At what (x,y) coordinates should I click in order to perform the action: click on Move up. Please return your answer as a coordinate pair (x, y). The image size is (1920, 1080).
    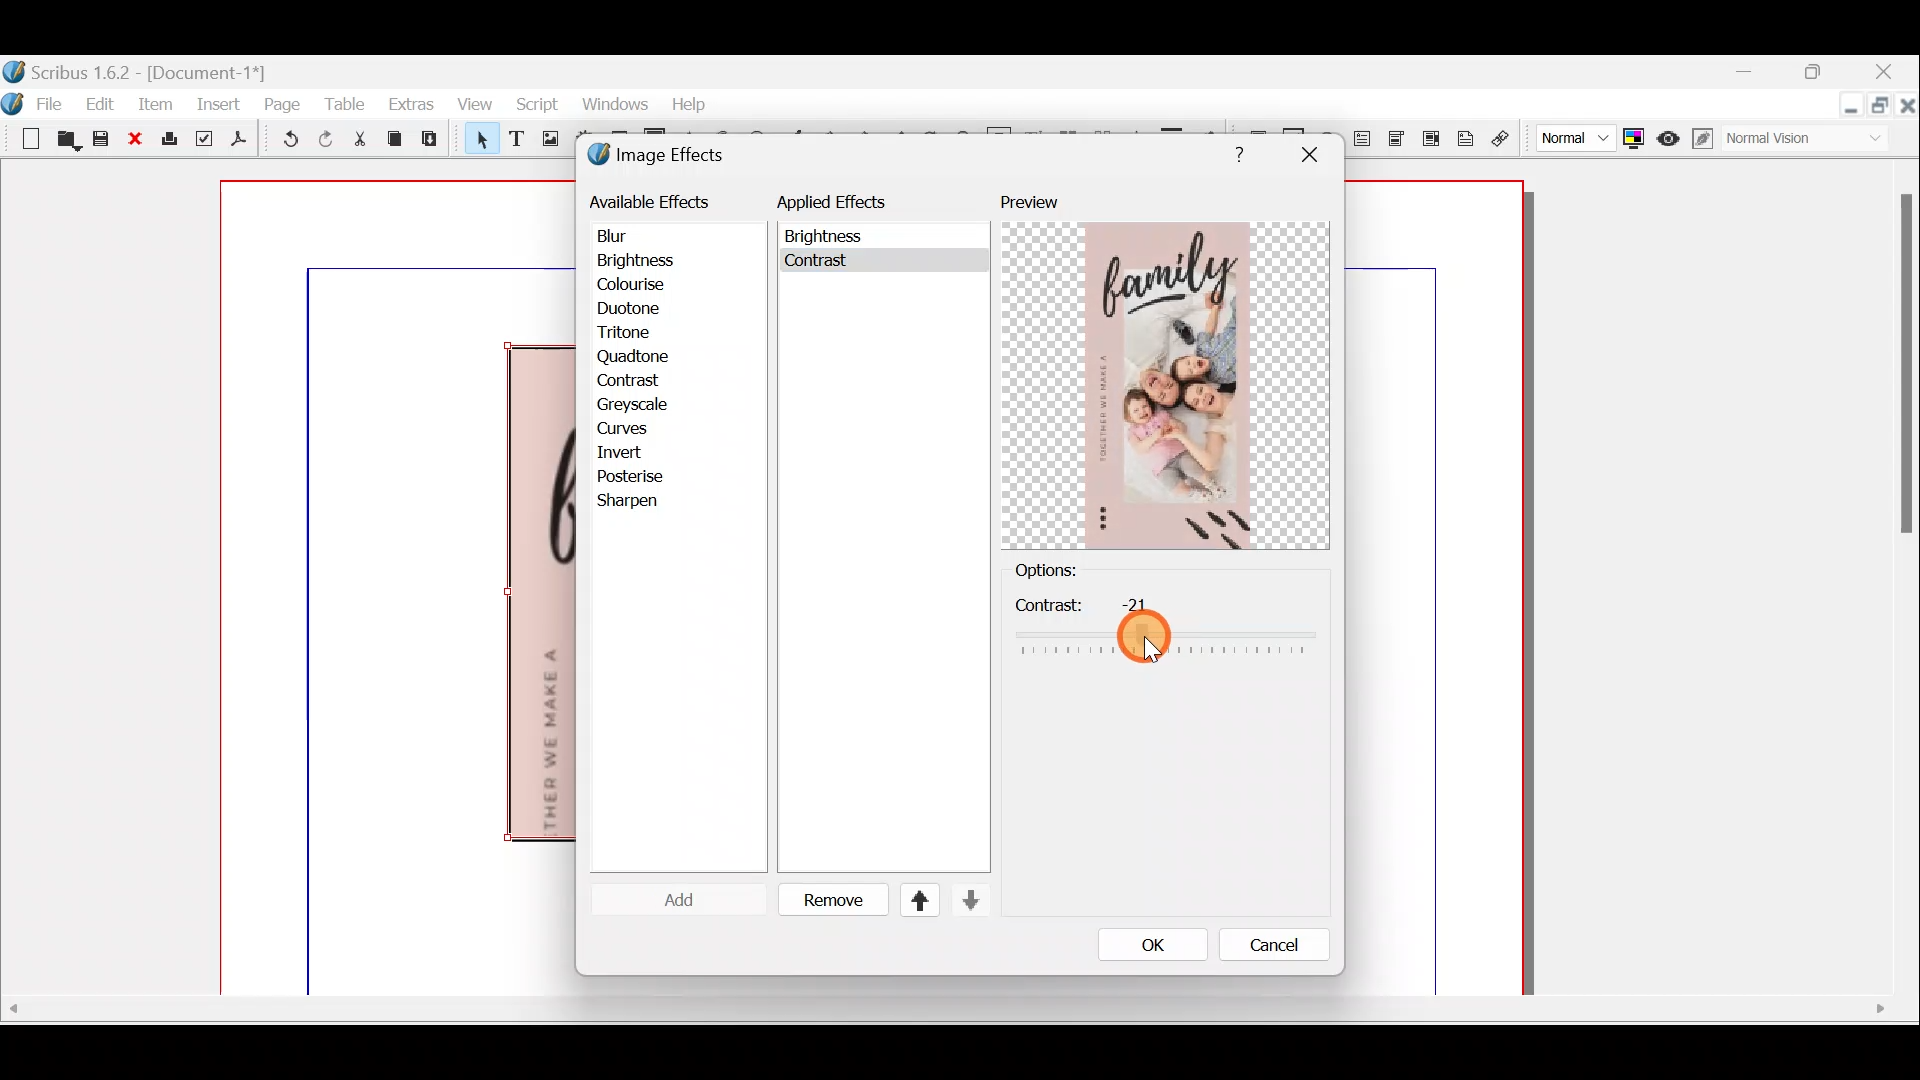
    Looking at the image, I should click on (911, 900).